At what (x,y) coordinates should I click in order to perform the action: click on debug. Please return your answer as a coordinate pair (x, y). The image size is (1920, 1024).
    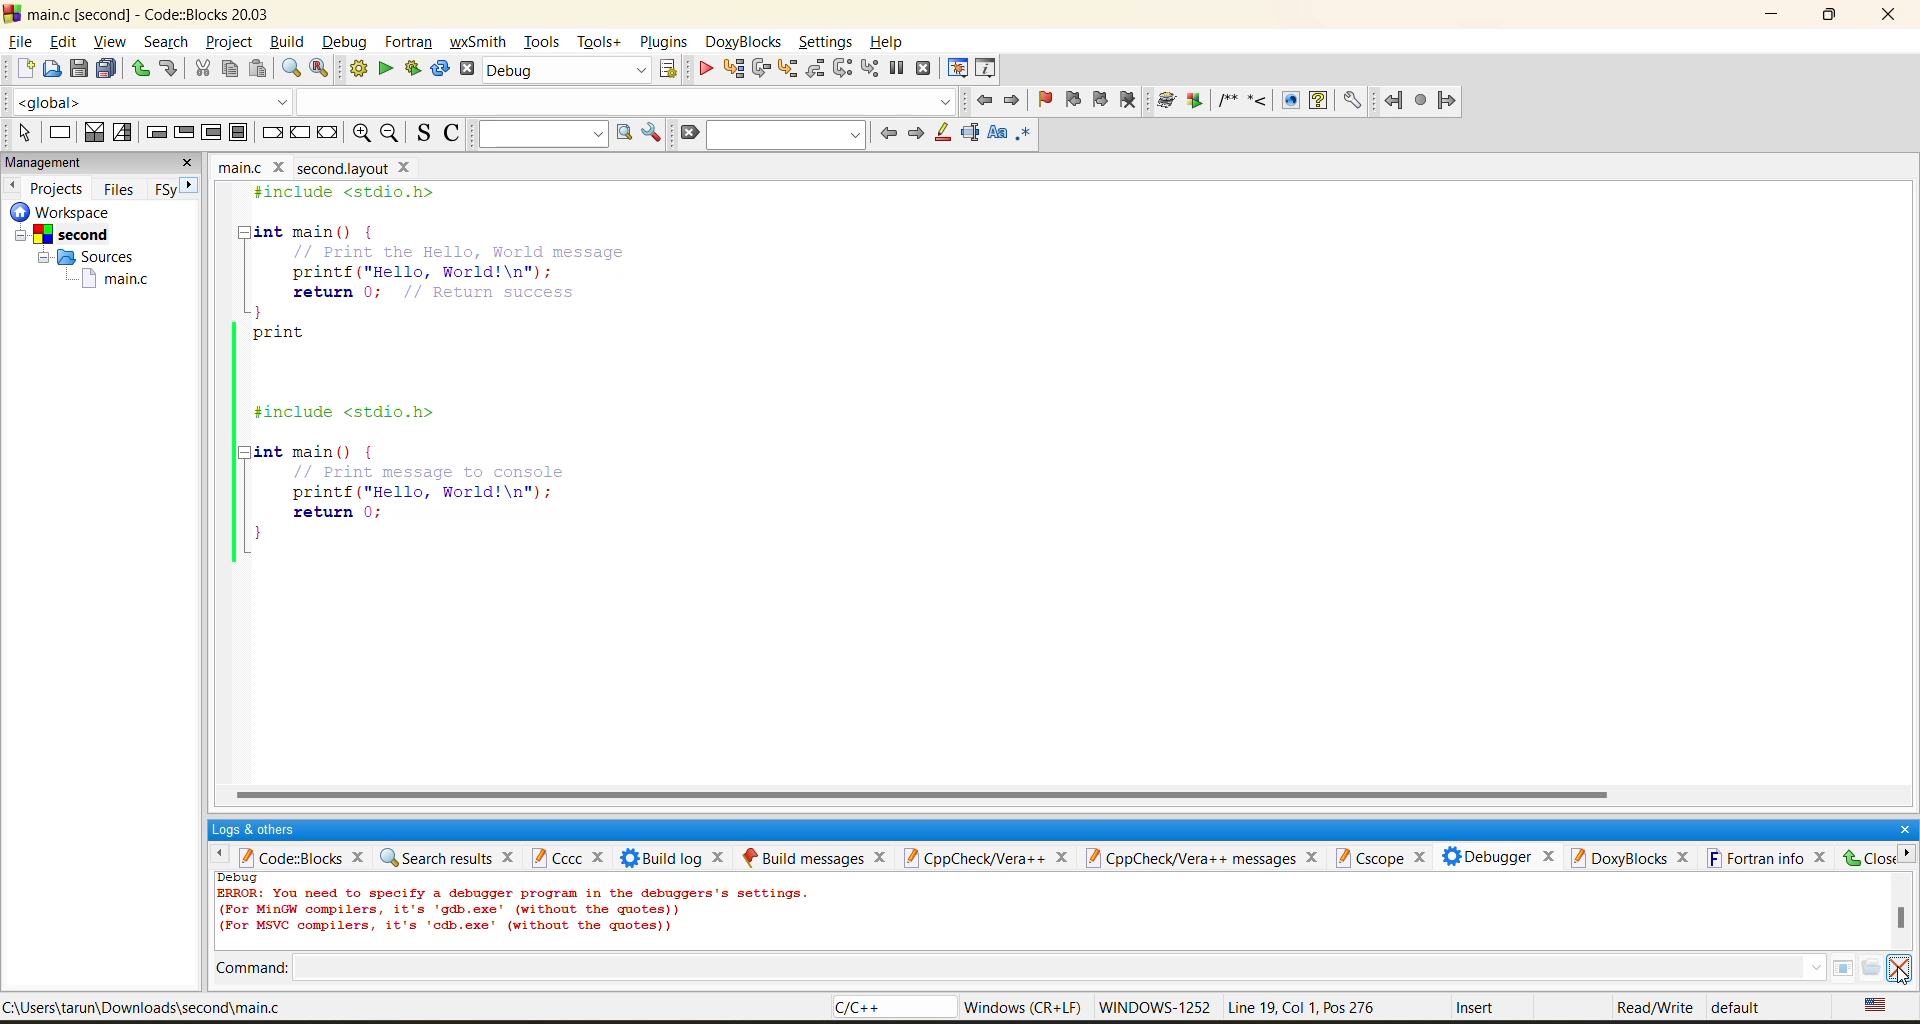
    Looking at the image, I should click on (347, 45).